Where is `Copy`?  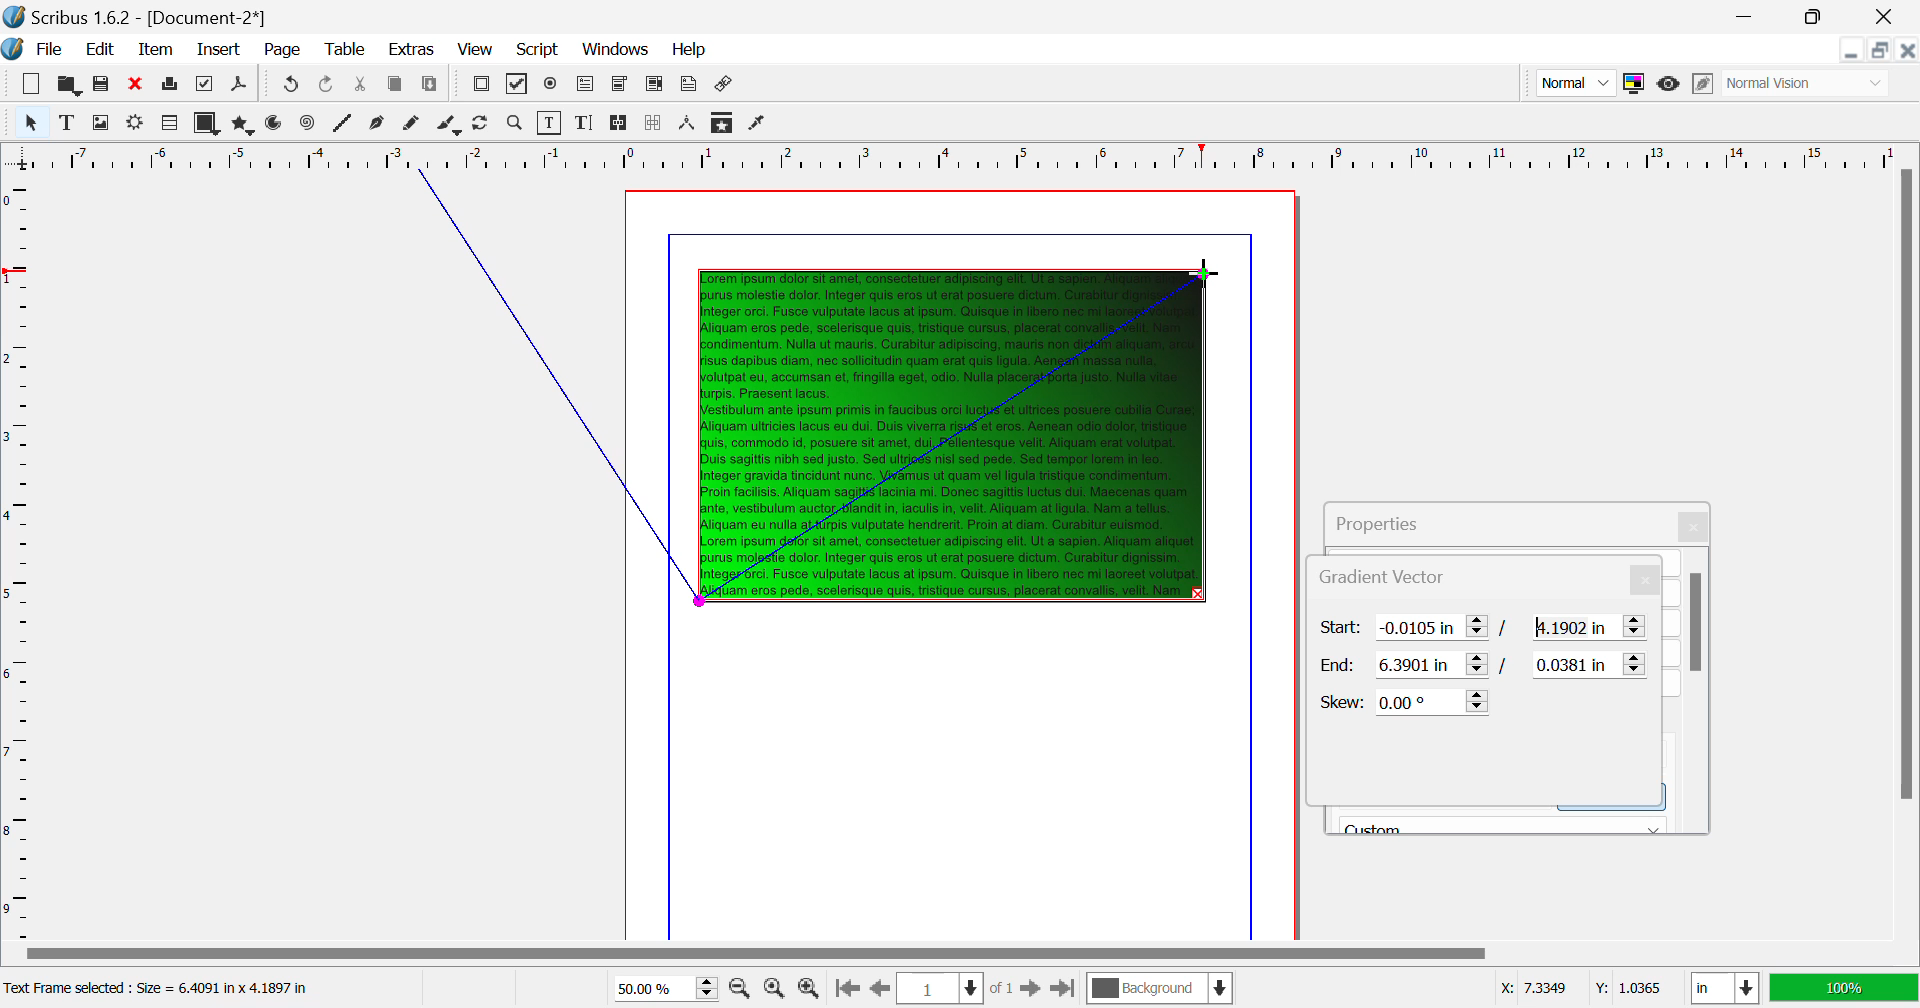 Copy is located at coordinates (396, 88).